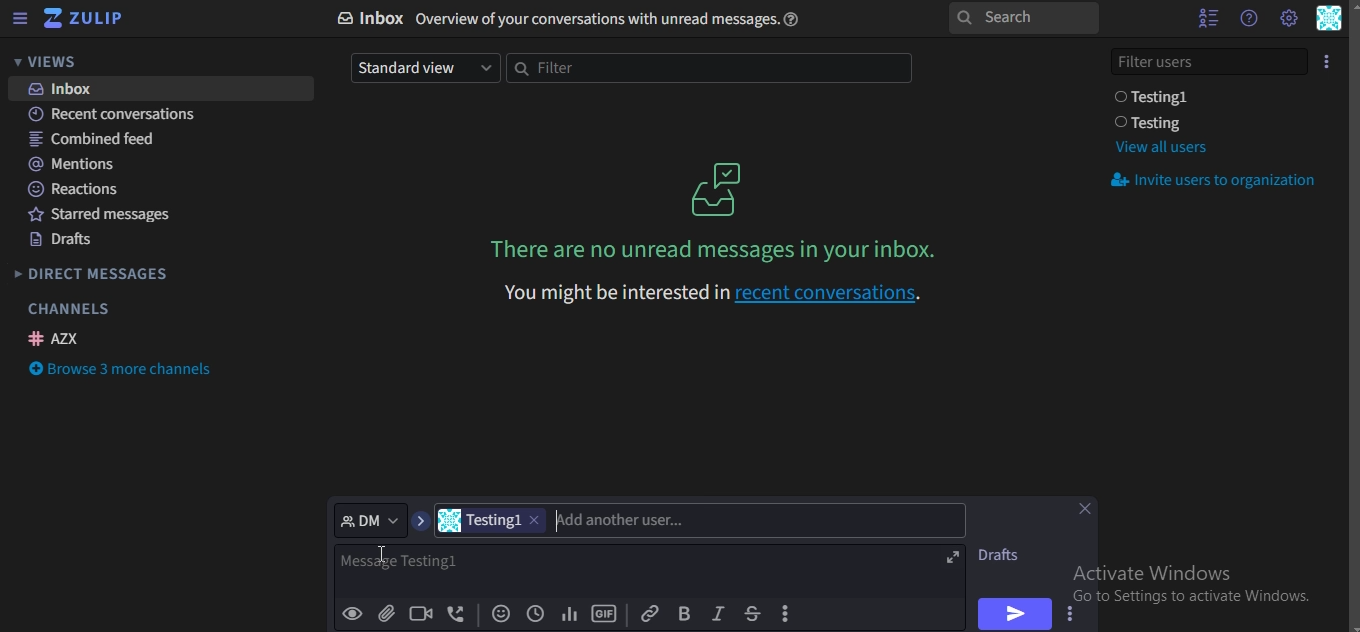 Image resolution: width=1360 pixels, height=632 pixels. Describe the element at coordinates (1328, 60) in the screenshot. I see `icon` at that location.